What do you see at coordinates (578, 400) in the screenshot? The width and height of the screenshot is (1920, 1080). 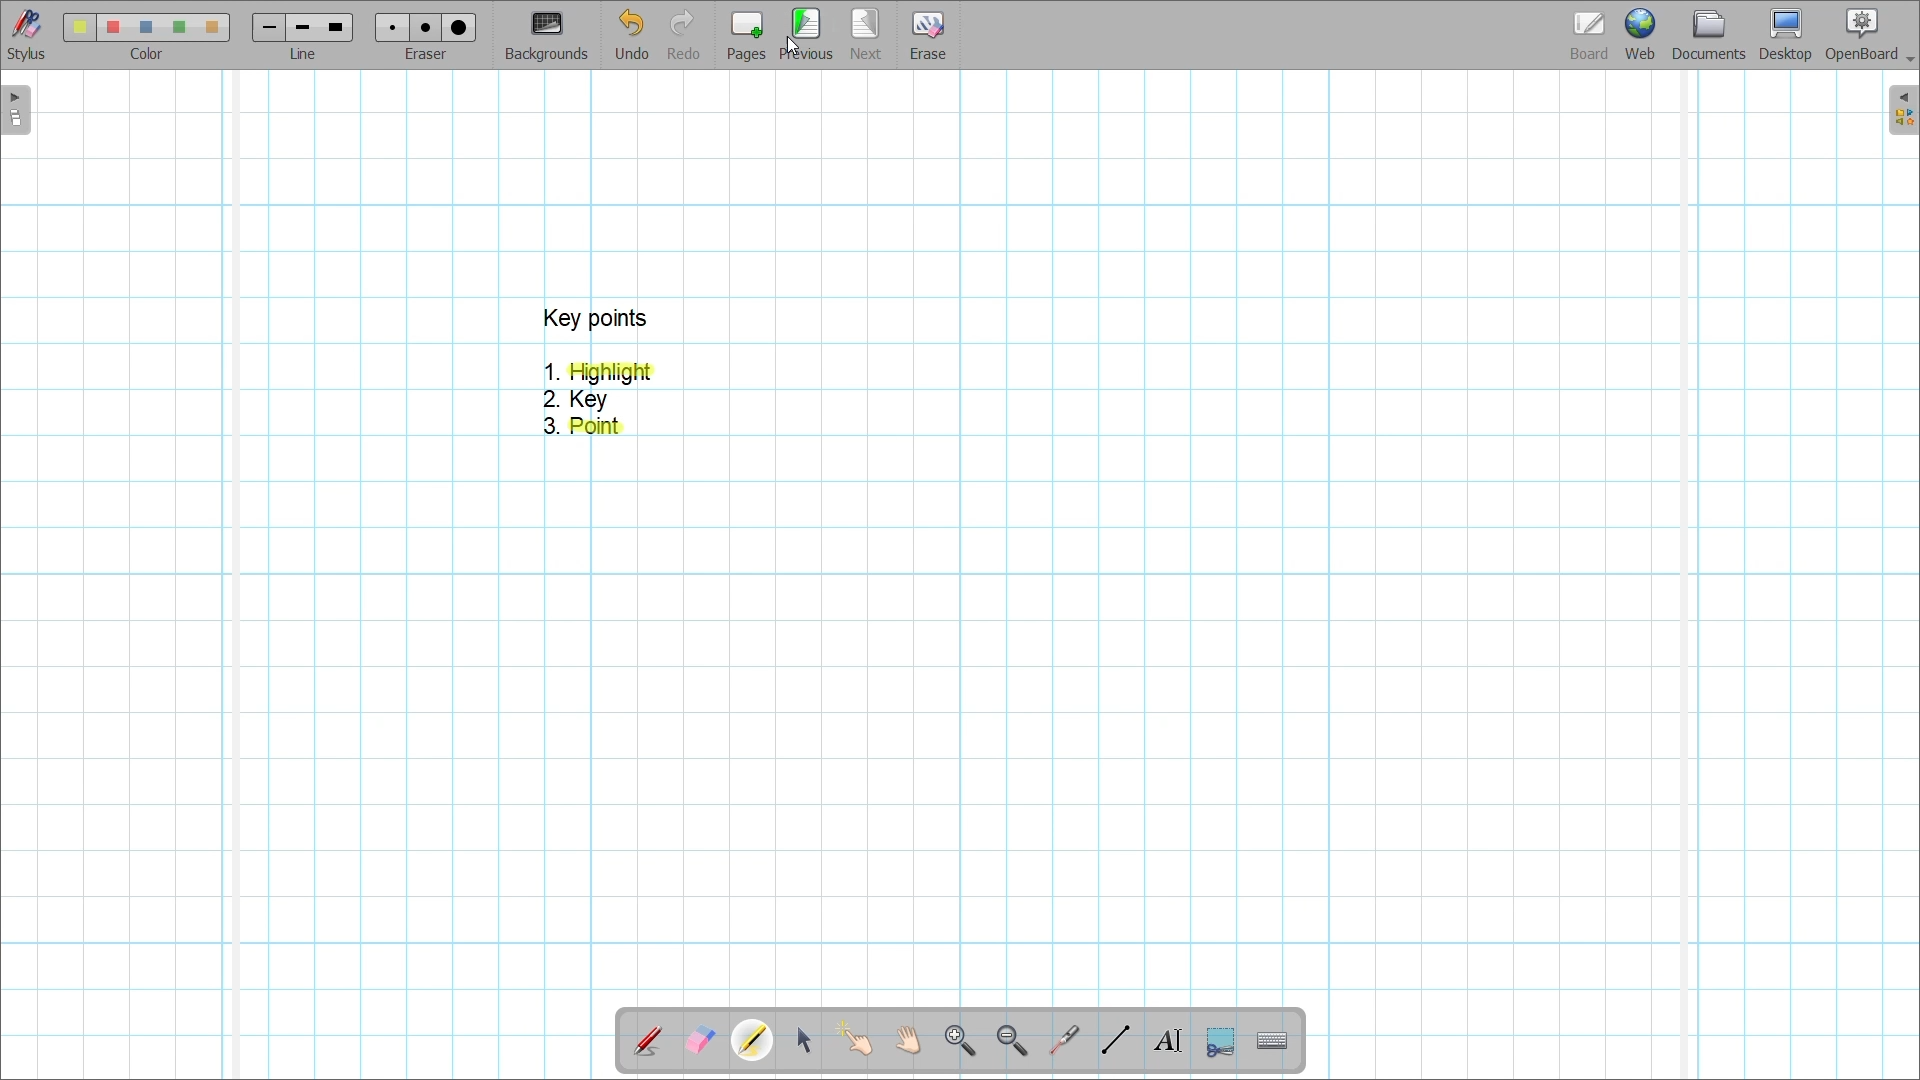 I see `2. Key` at bounding box center [578, 400].